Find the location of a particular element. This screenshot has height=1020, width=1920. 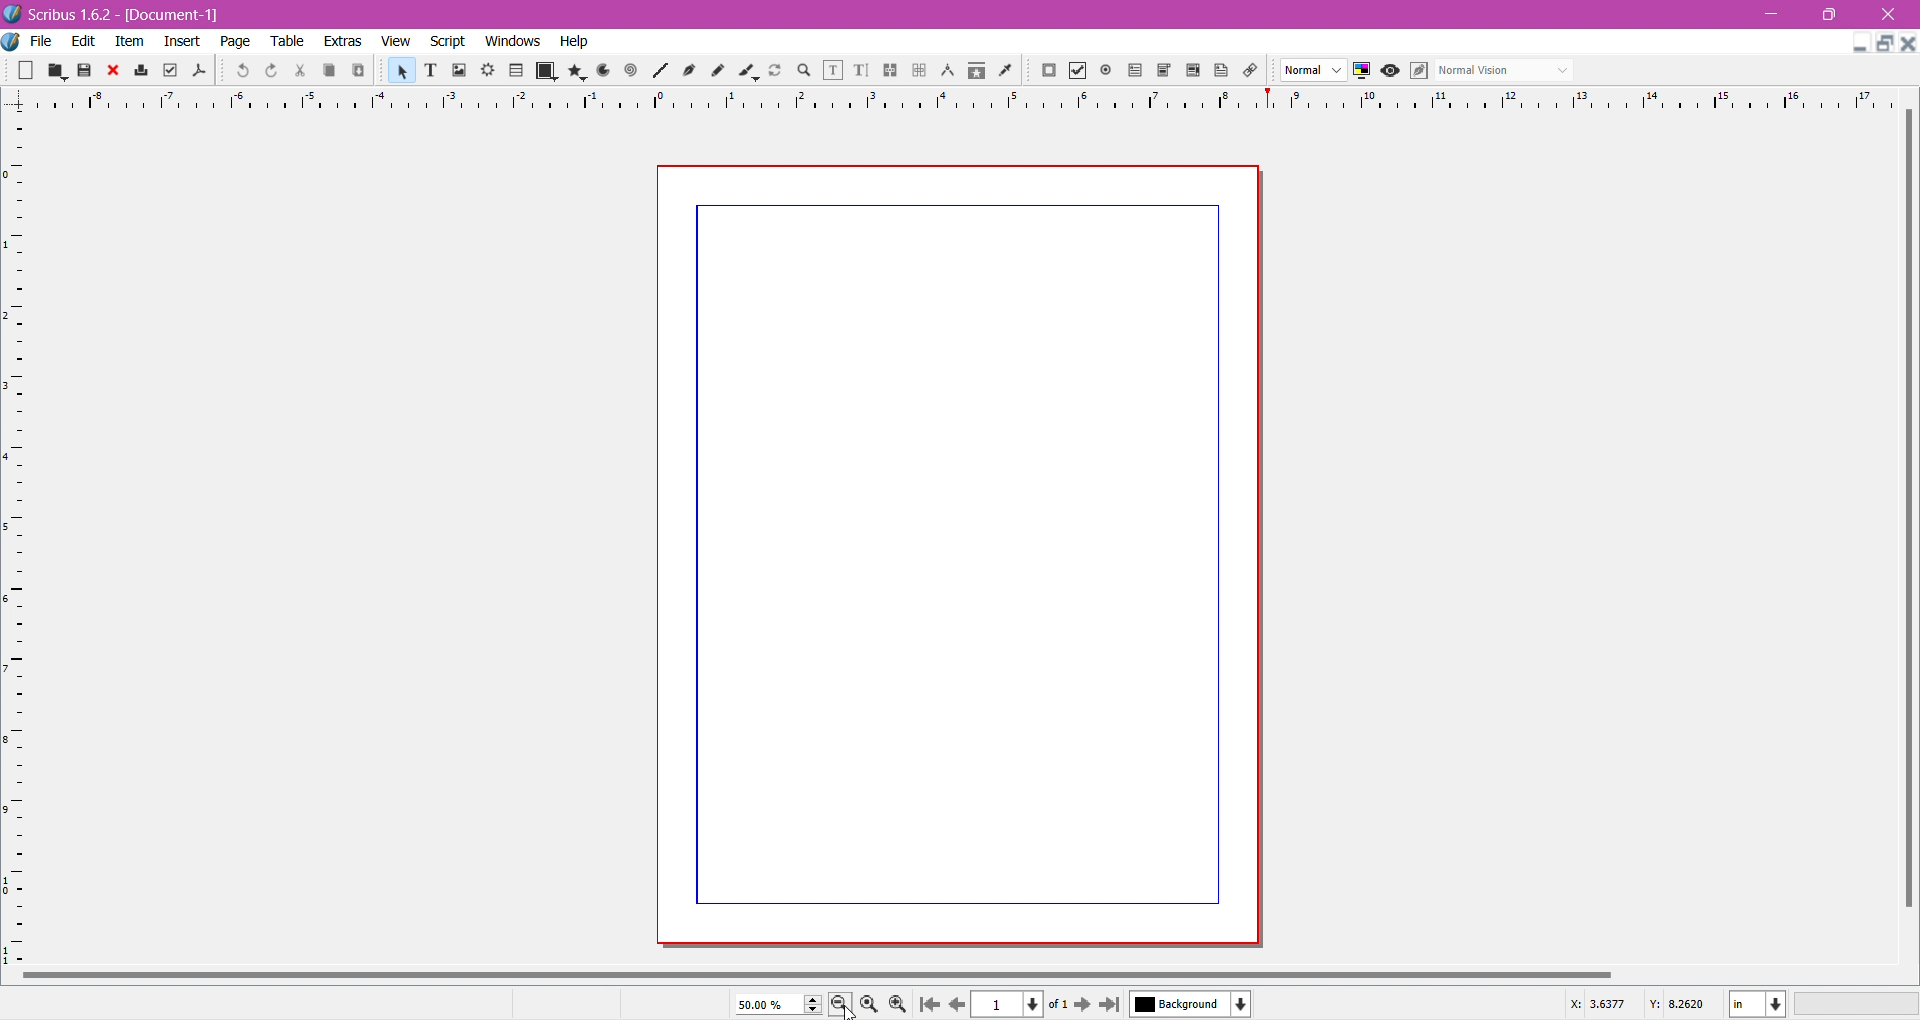

Undo is located at coordinates (241, 70).